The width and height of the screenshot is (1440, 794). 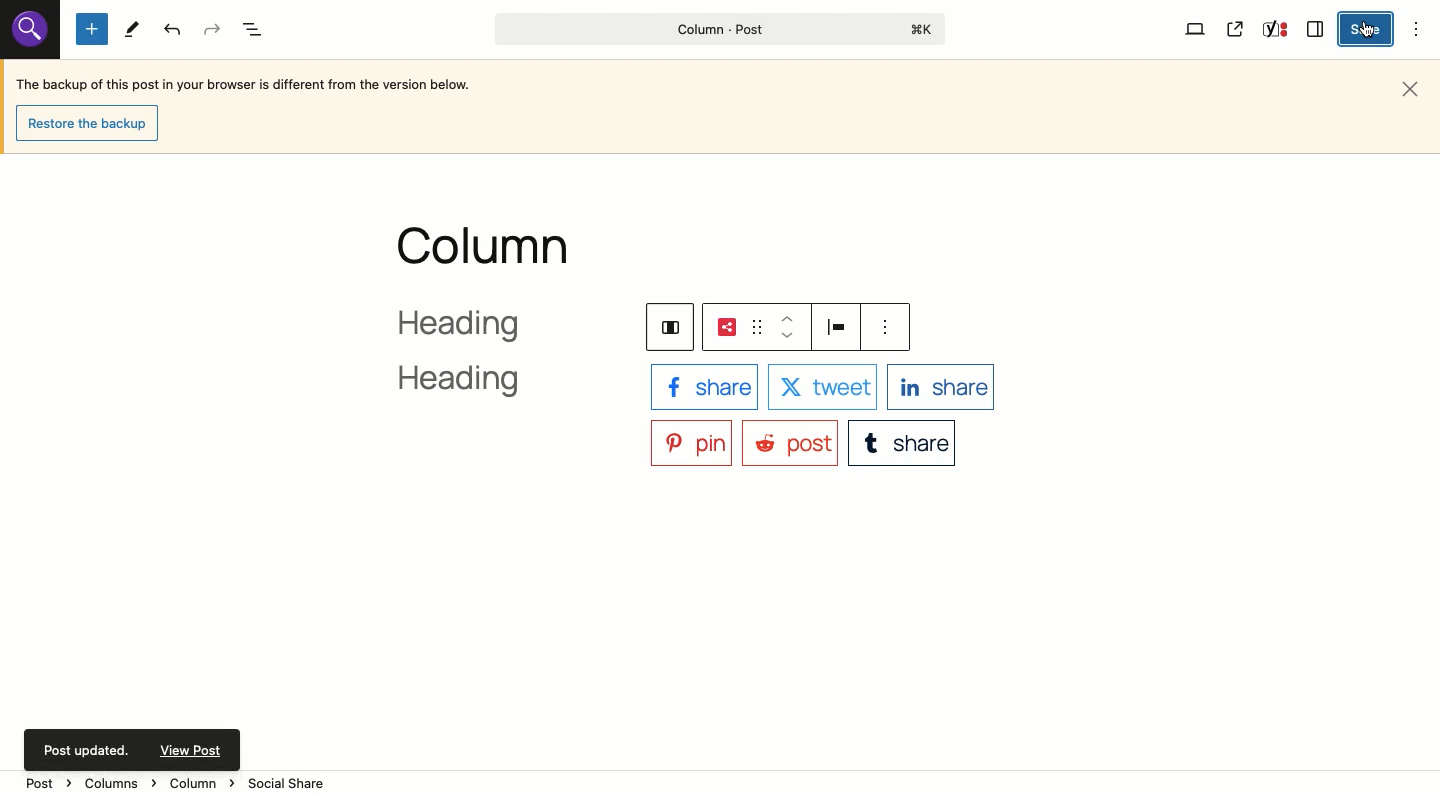 What do you see at coordinates (703, 386) in the screenshot?
I see `Facebook` at bounding box center [703, 386].